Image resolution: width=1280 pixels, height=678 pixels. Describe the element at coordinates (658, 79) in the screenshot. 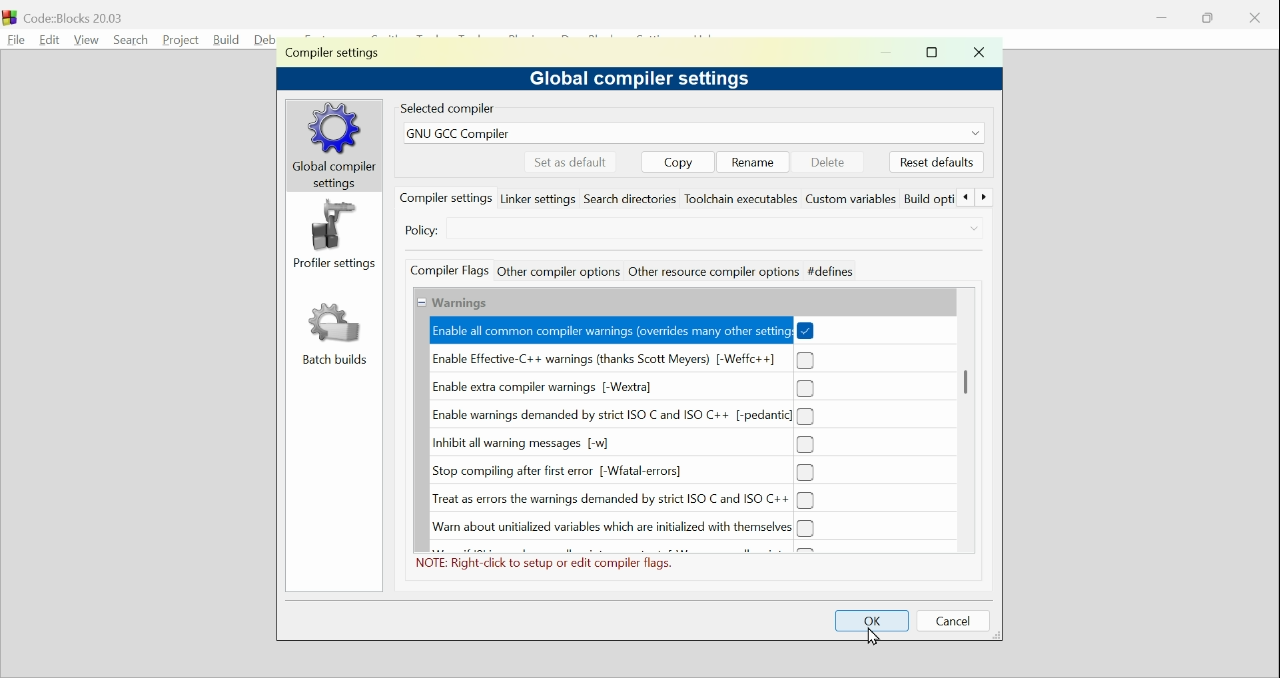

I see `Global compiler settings` at that location.